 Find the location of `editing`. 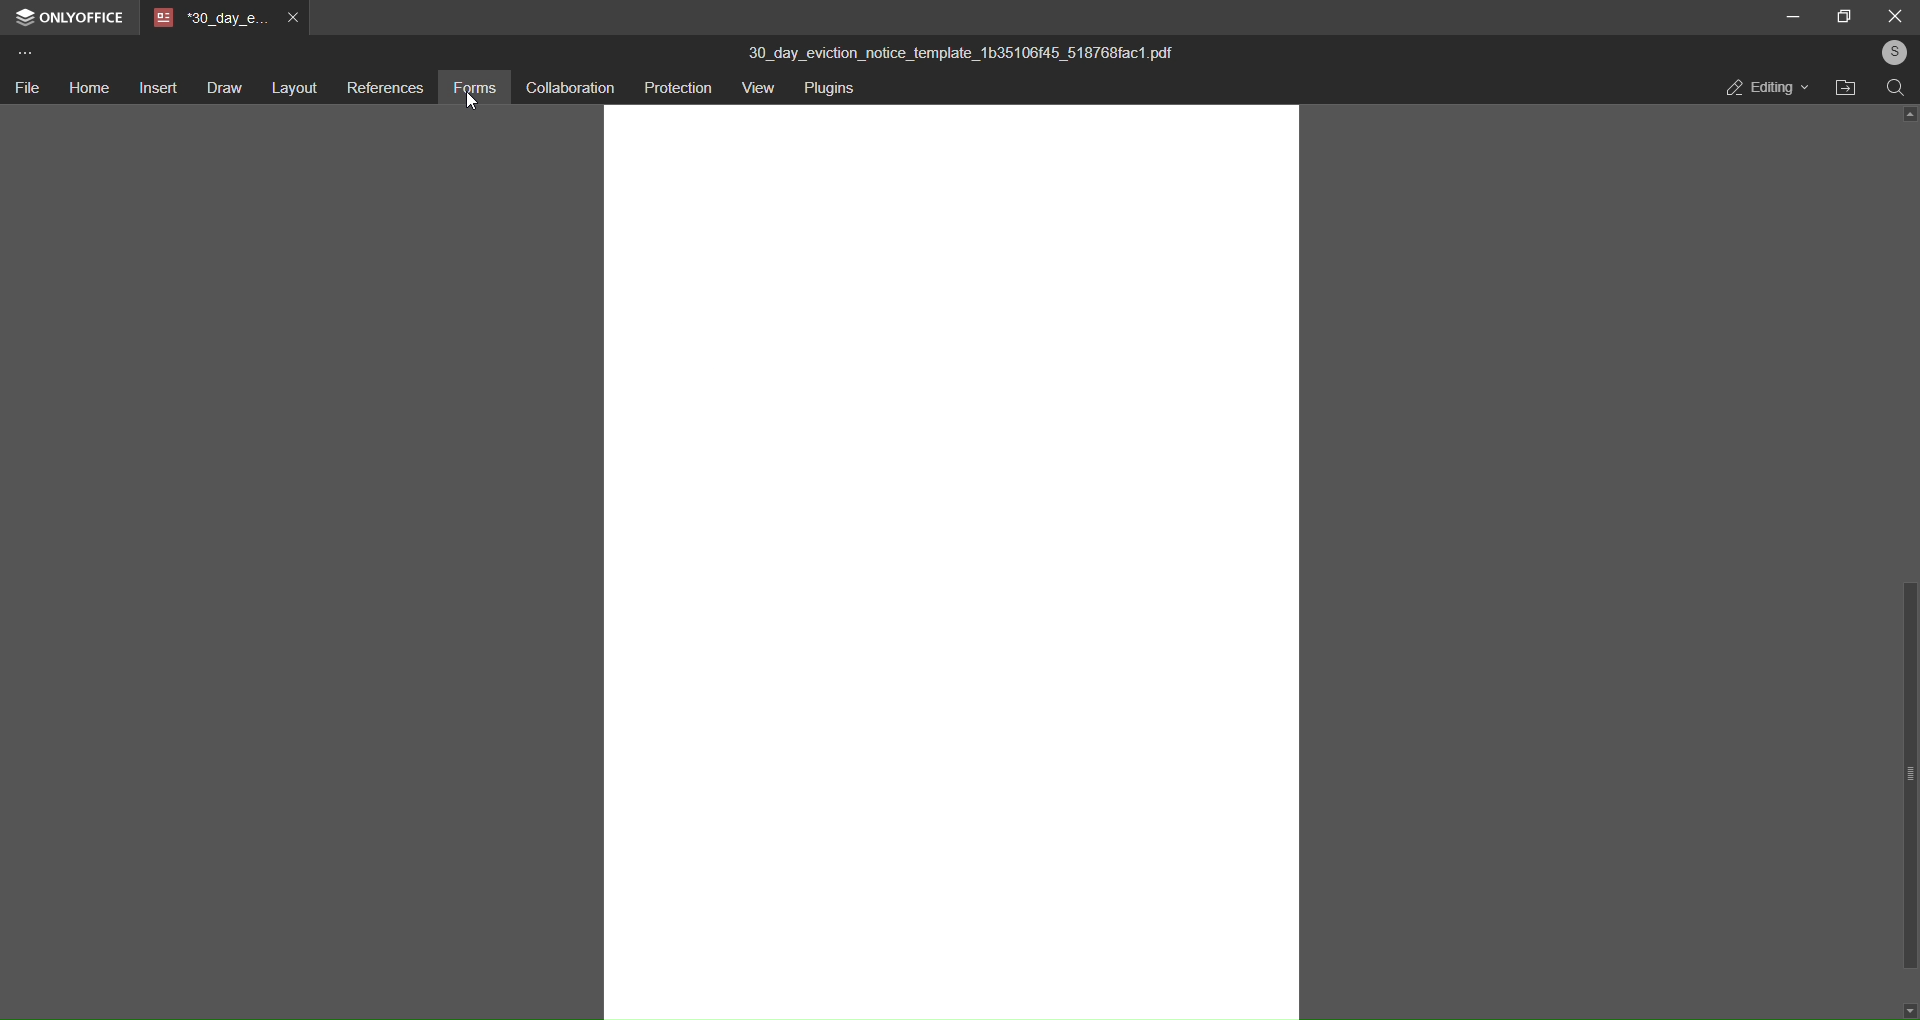

editing is located at coordinates (1758, 89).